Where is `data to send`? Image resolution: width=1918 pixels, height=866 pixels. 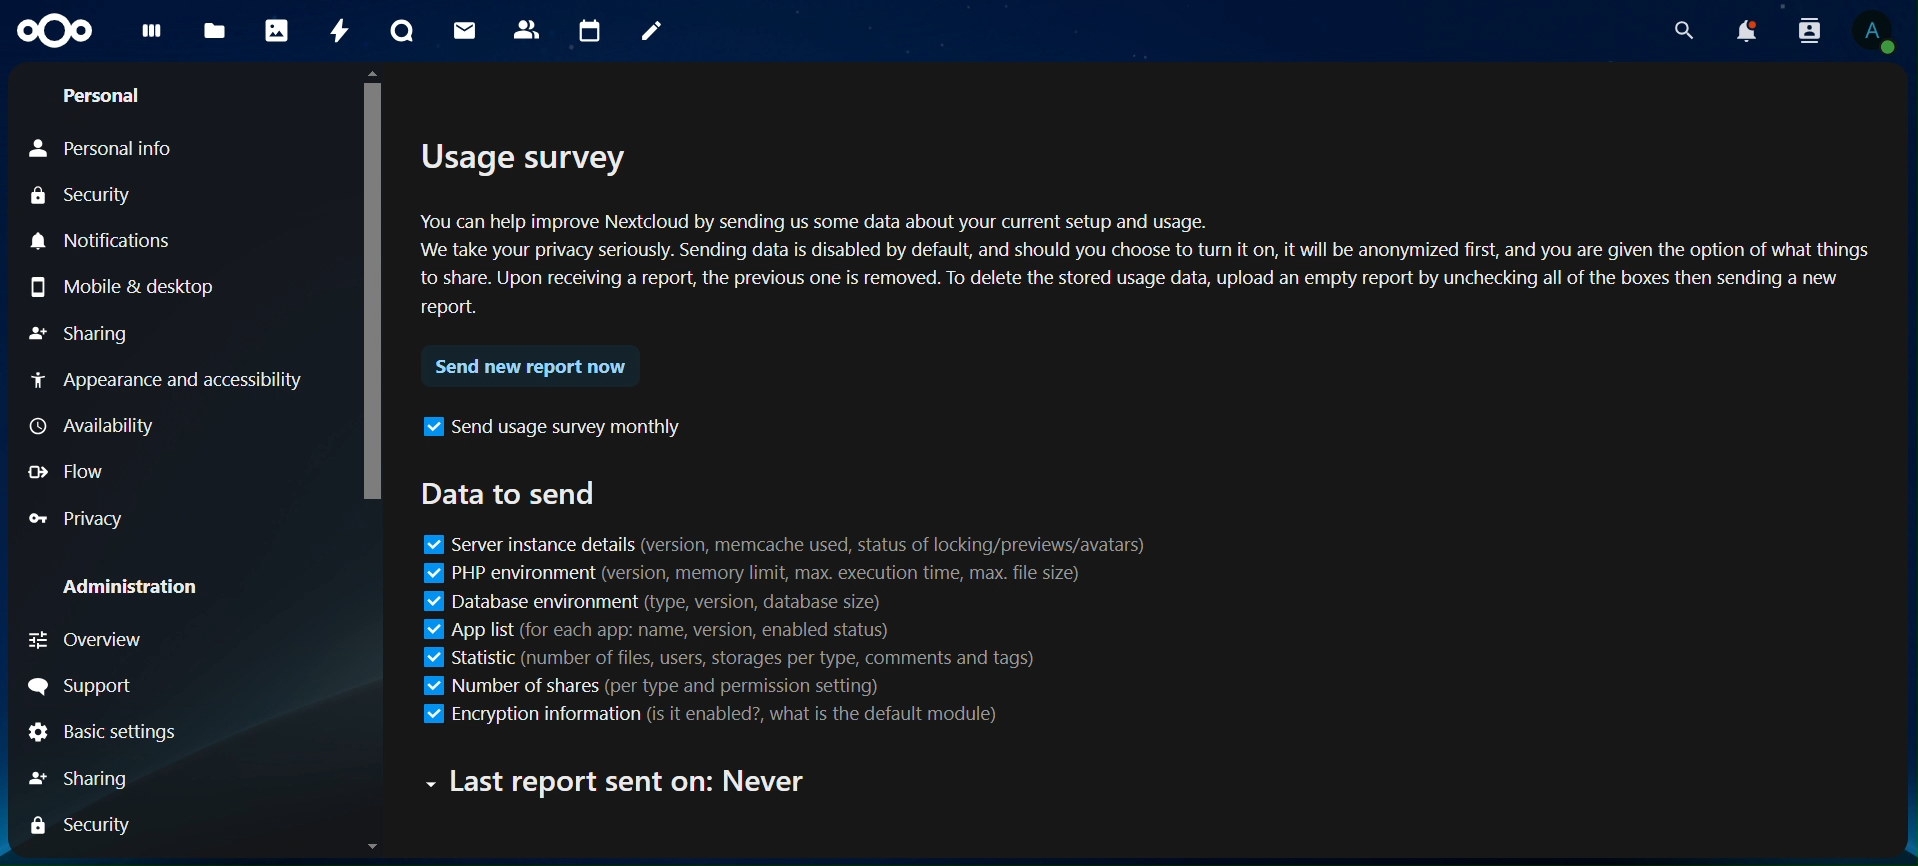
data to send is located at coordinates (508, 492).